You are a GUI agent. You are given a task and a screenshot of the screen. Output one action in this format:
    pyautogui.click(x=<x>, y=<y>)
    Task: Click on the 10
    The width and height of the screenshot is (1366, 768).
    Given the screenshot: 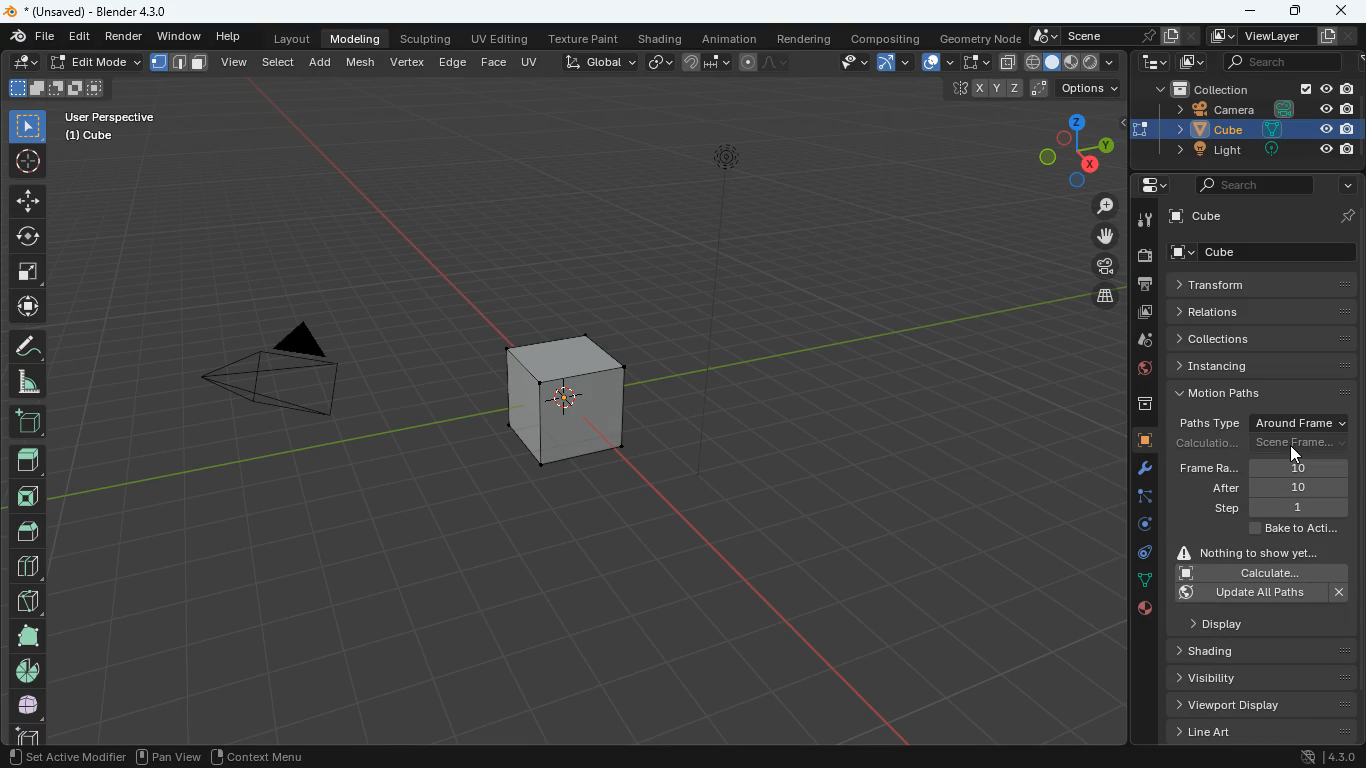 What is the action you would take?
    pyautogui.click(x=1301, y=467)
    